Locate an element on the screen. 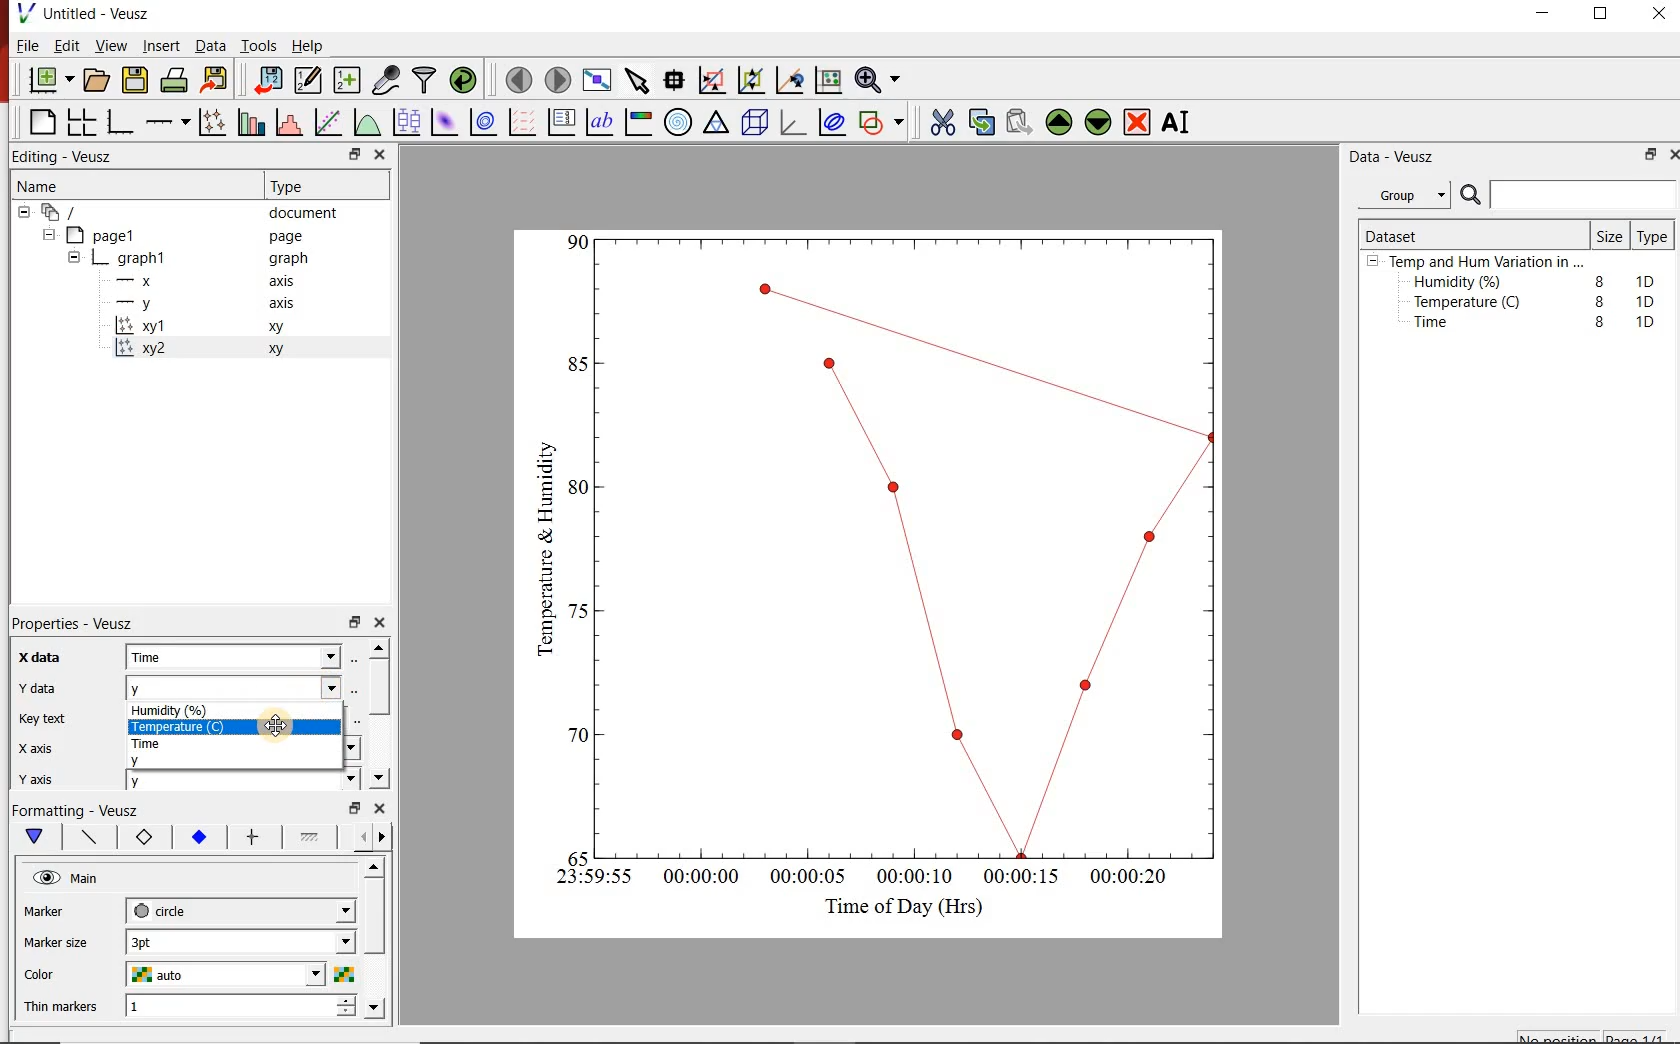 This screenshot has width=1680, height=1044. Marker size dropdown is located at coordinates (299, 943).